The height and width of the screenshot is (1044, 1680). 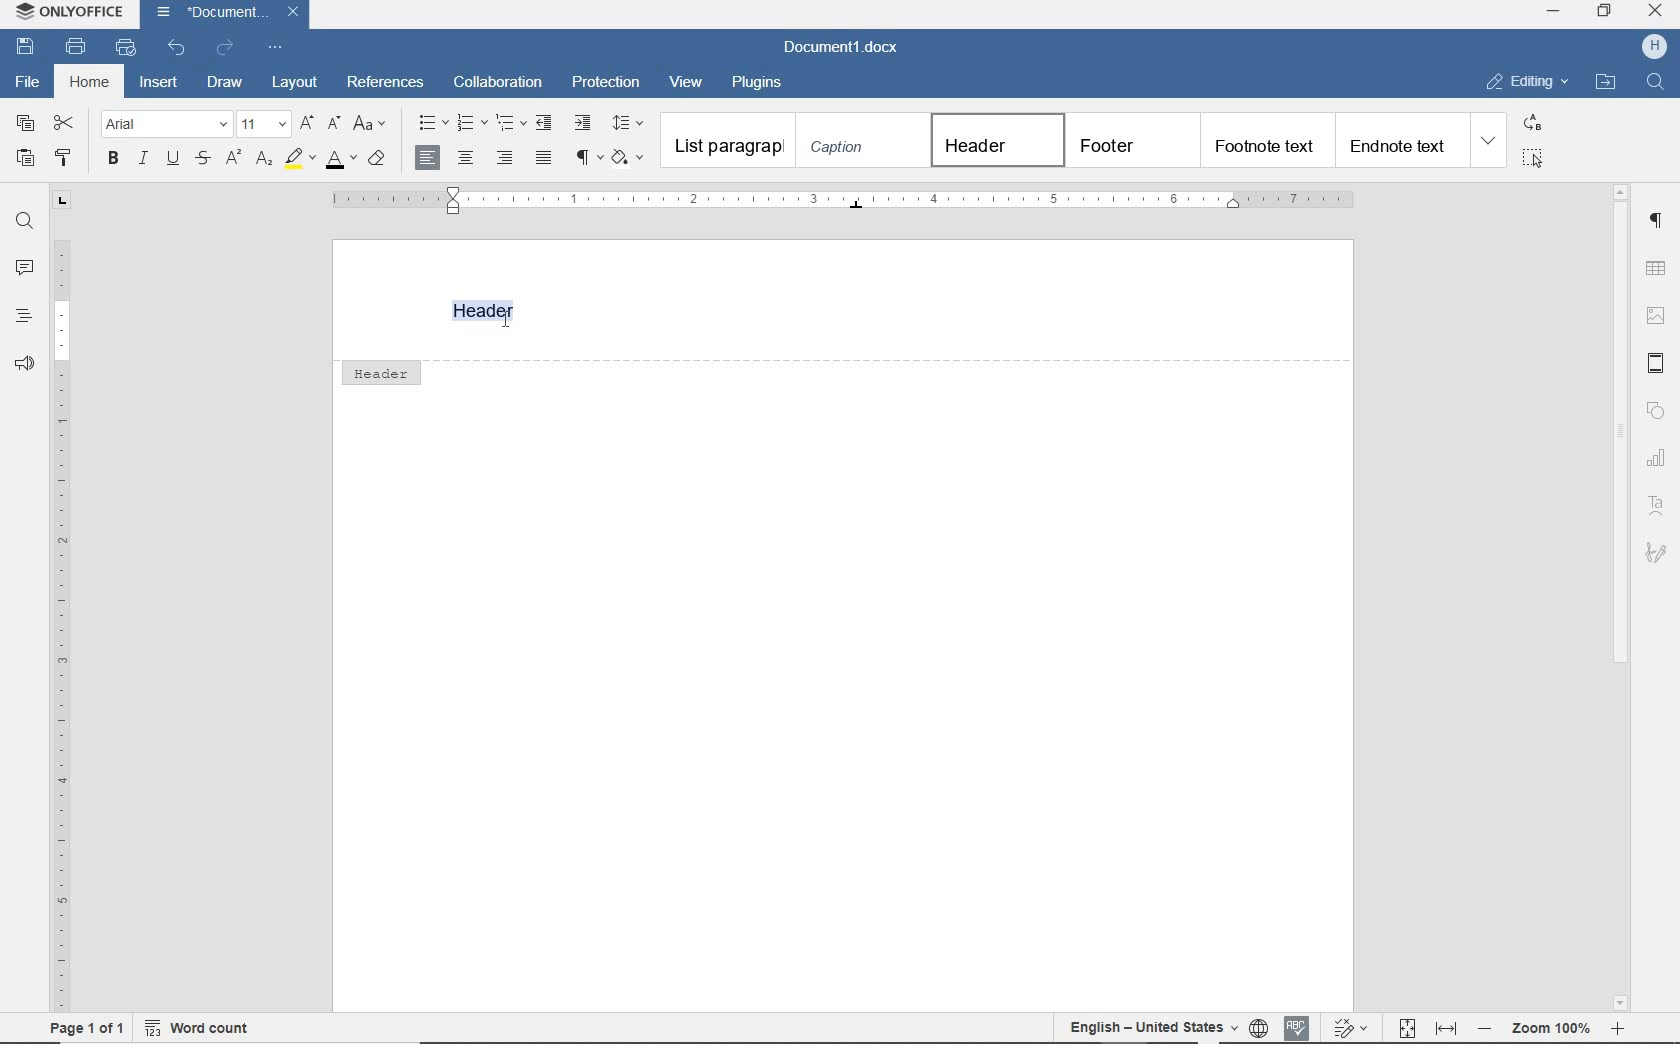 What do you see at coordinates (1657, 315) in the screenshot?
I see `IMAGE` at bounding box center [1657, 315].